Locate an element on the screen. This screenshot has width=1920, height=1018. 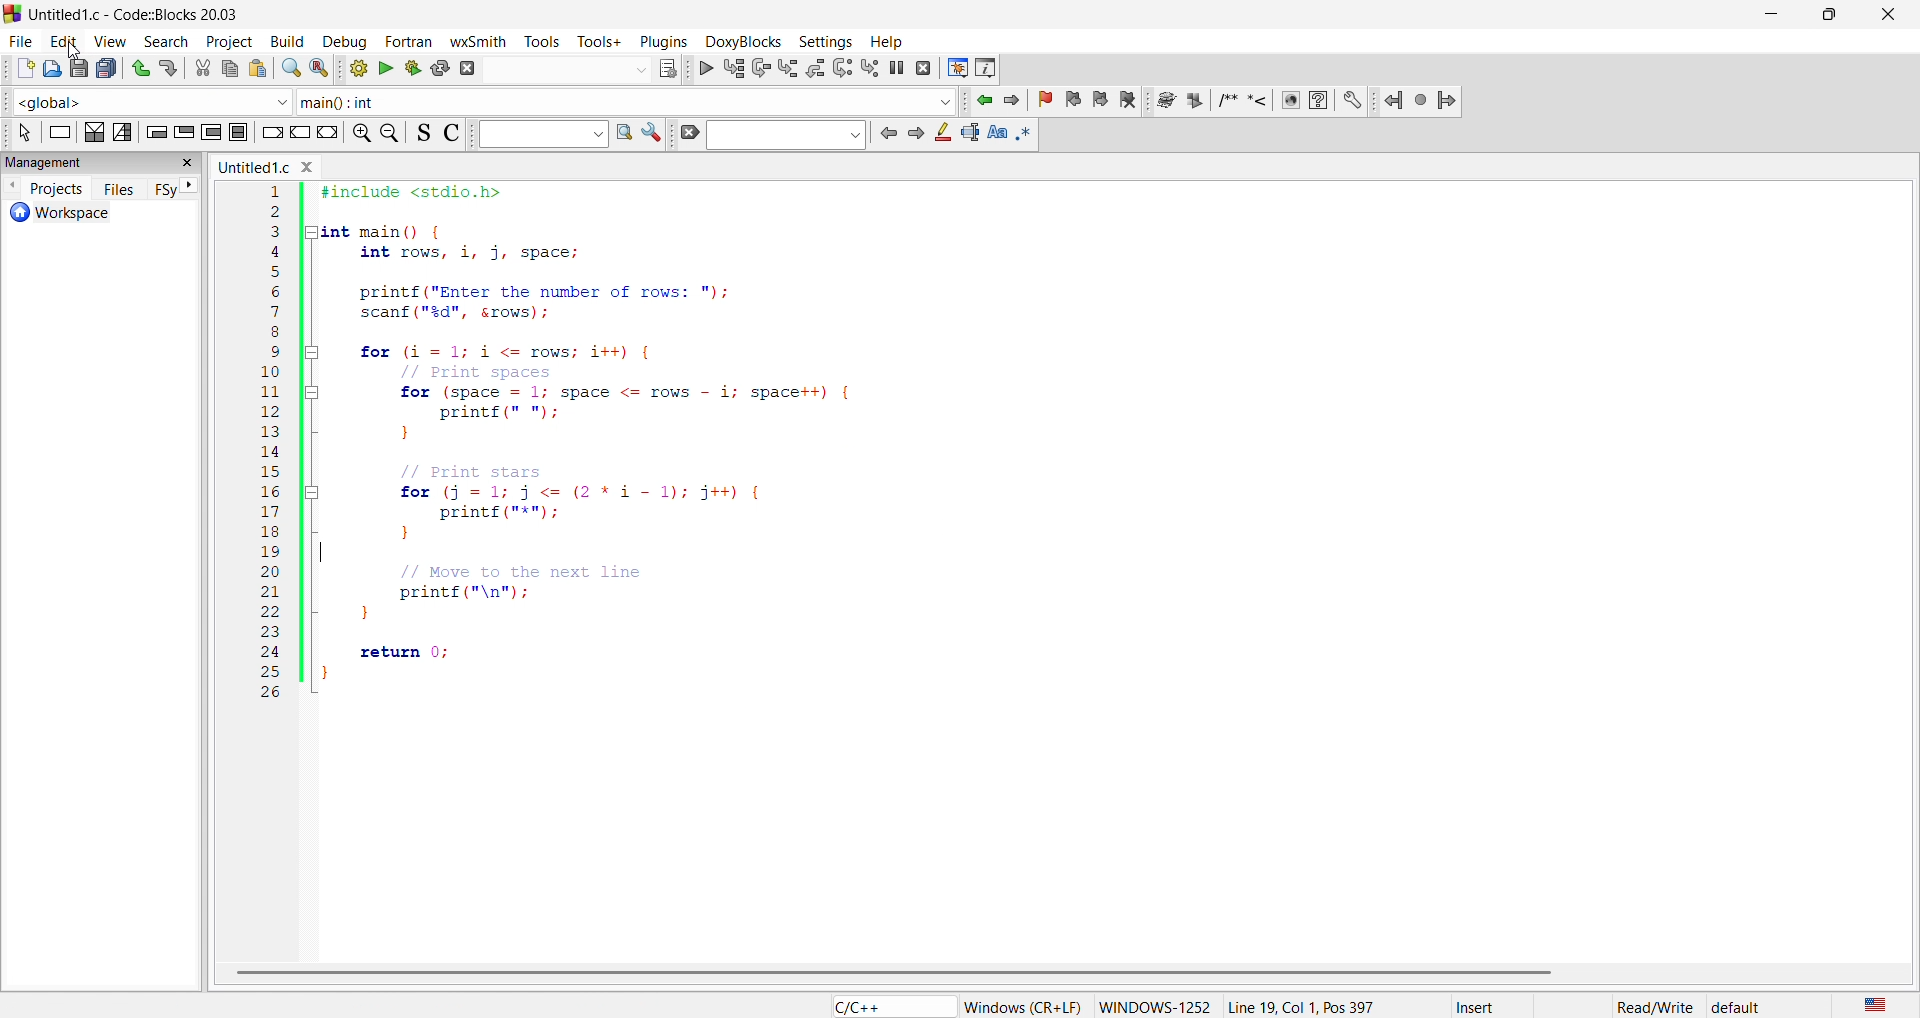
continue instruction is located at coordinates (299, 135).